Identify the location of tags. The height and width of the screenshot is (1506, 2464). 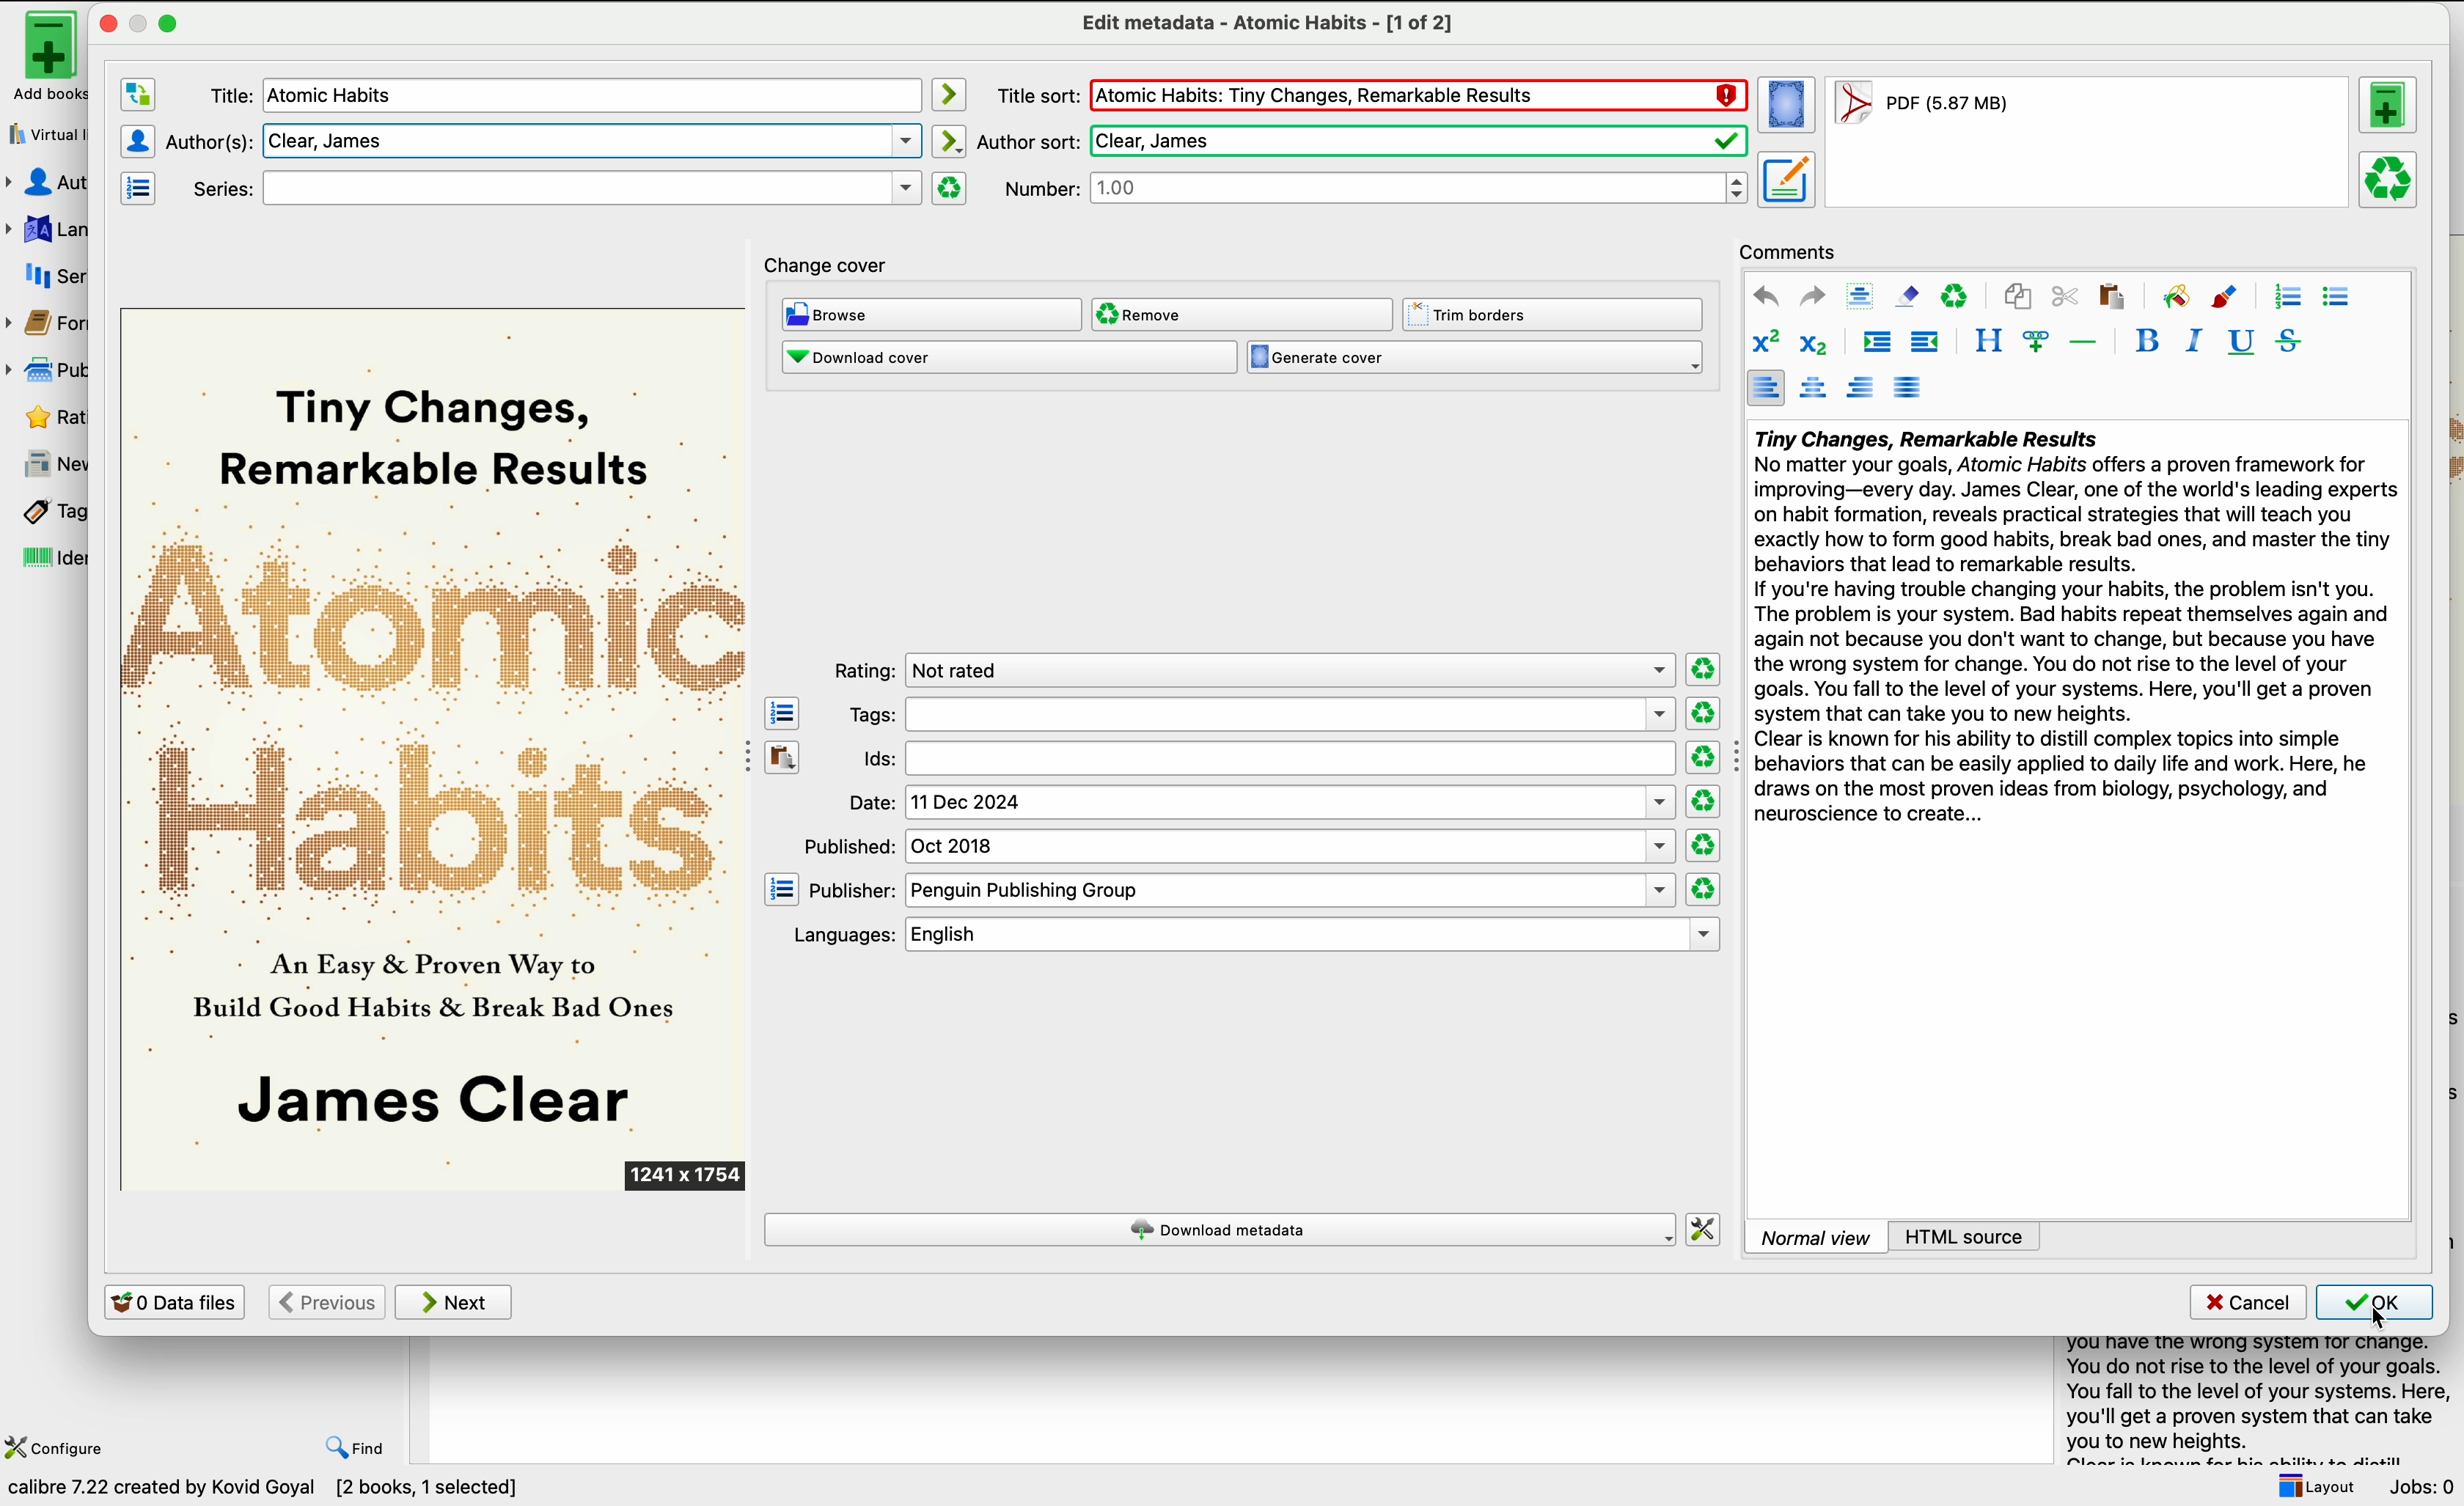
(1258, 715).